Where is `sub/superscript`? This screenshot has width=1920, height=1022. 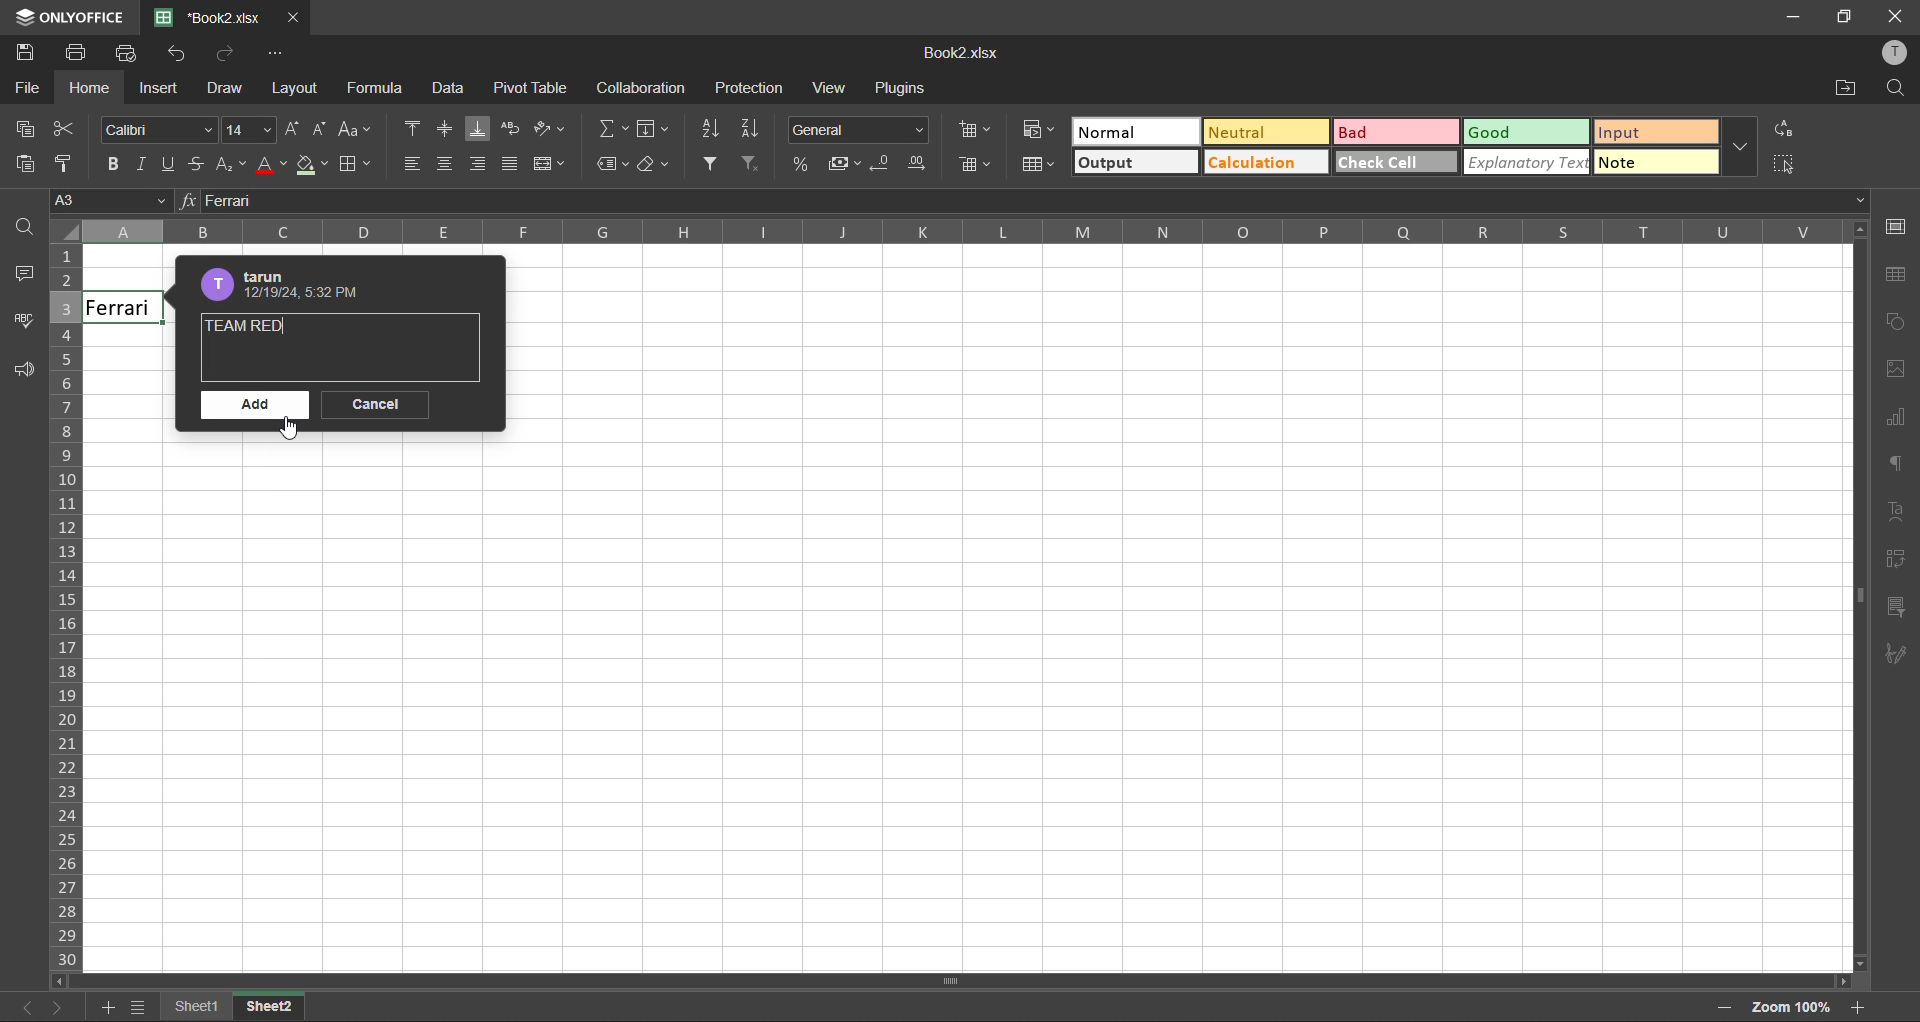
sub/superscript is located at coordinates (233, 166).